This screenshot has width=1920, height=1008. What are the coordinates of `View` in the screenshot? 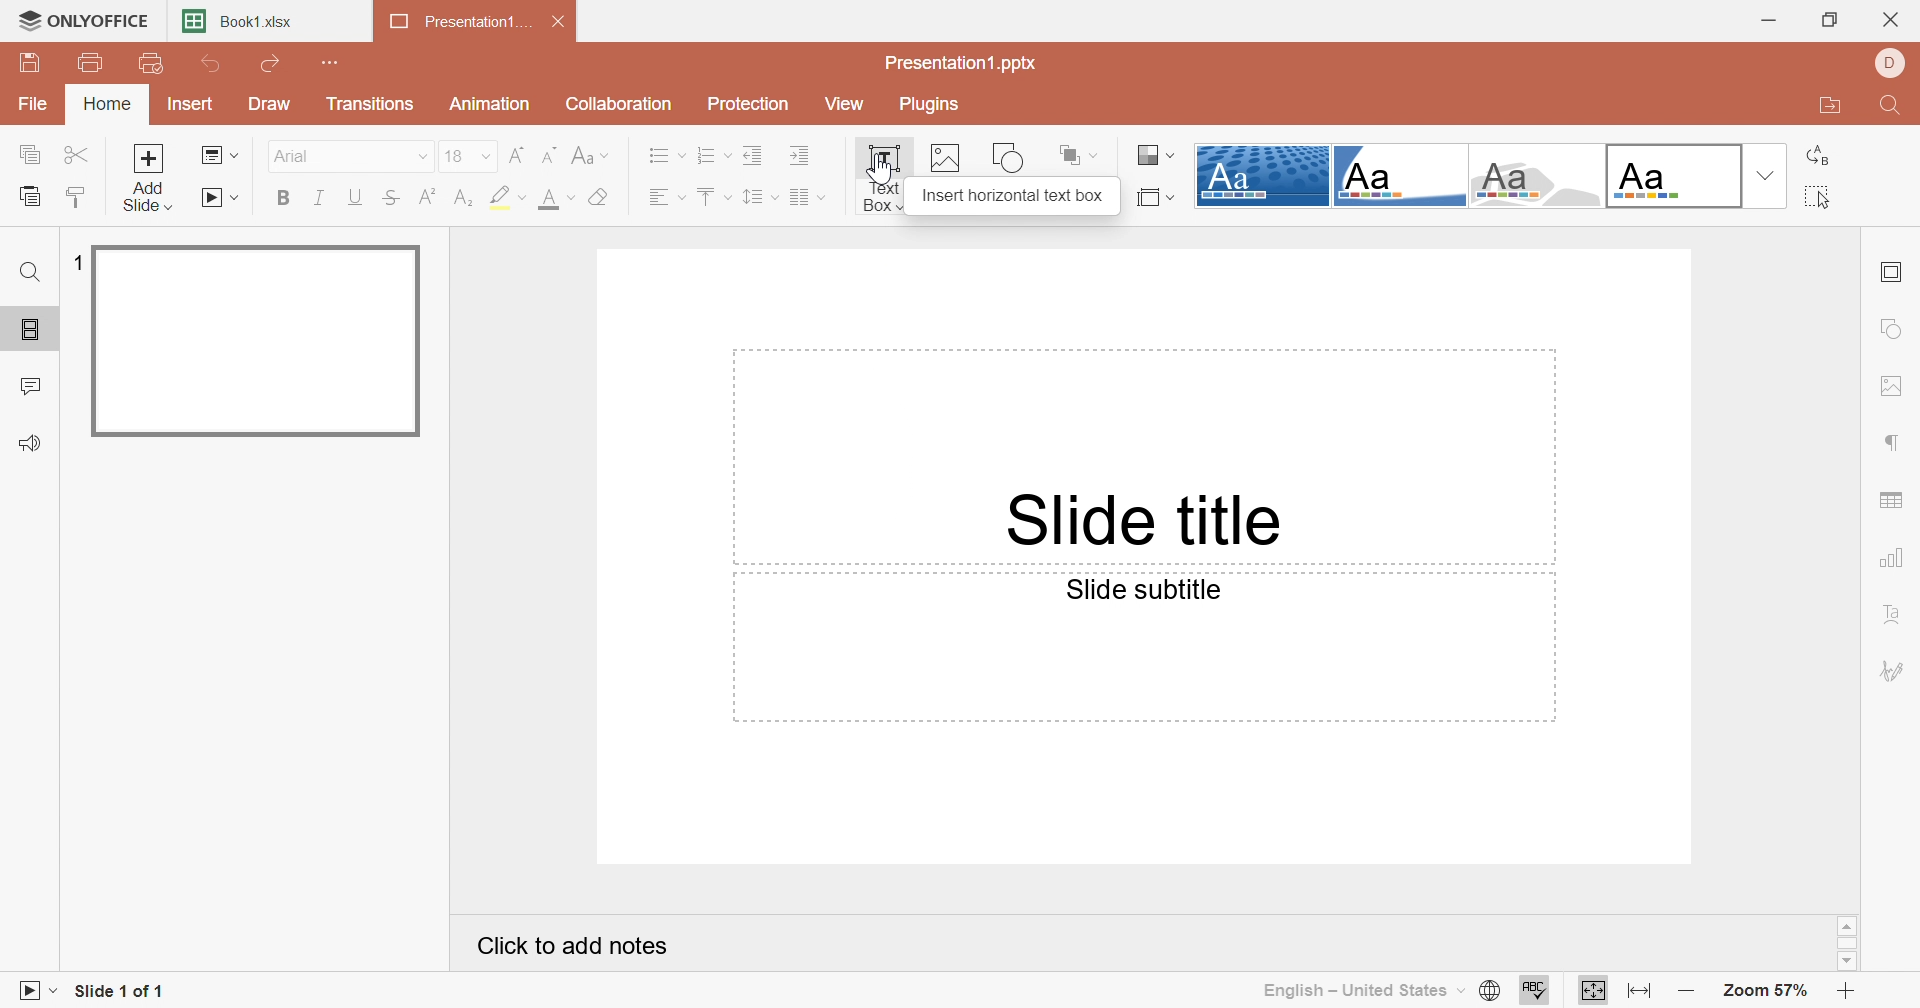 It's located at (840, 100).